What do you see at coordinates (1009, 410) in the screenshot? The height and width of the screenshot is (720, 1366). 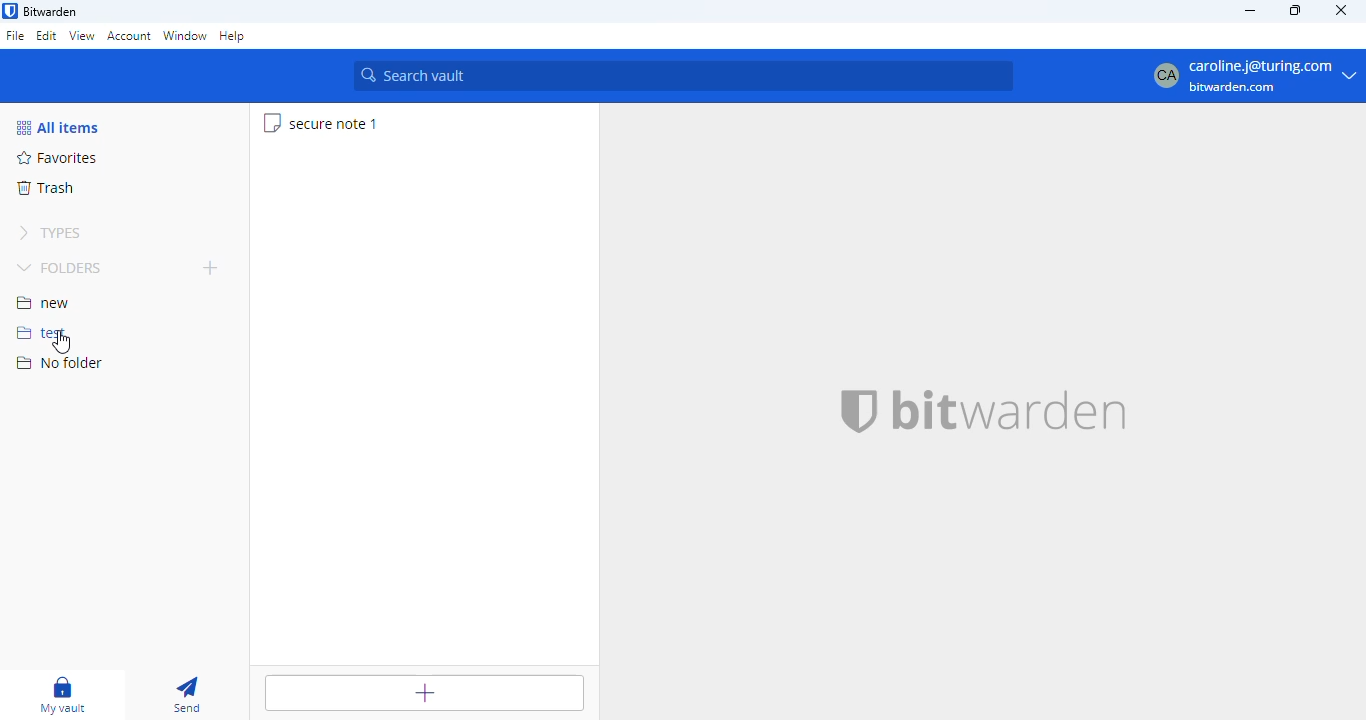 I see `bitwarden` at bounding box center [1009, 410].